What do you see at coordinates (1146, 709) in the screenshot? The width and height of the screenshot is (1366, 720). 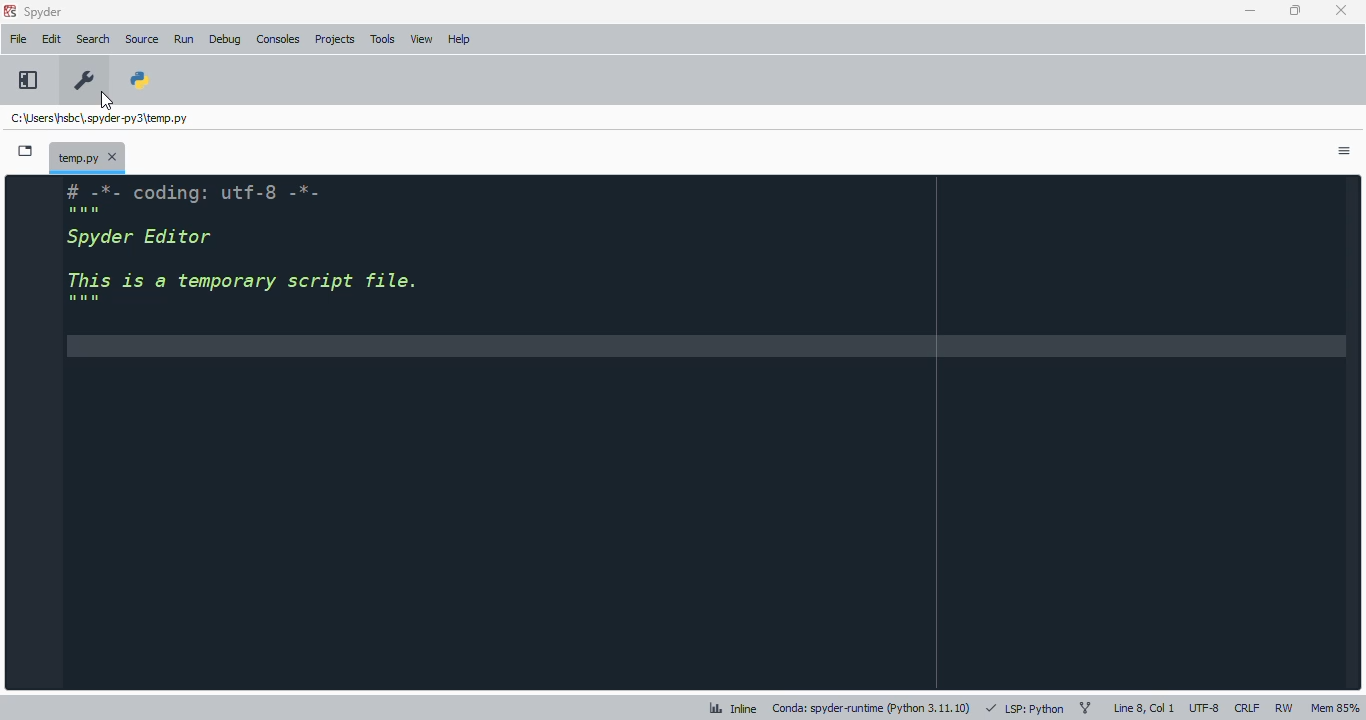 I see `line 8, col 1` at bounding box center [1146, 709].